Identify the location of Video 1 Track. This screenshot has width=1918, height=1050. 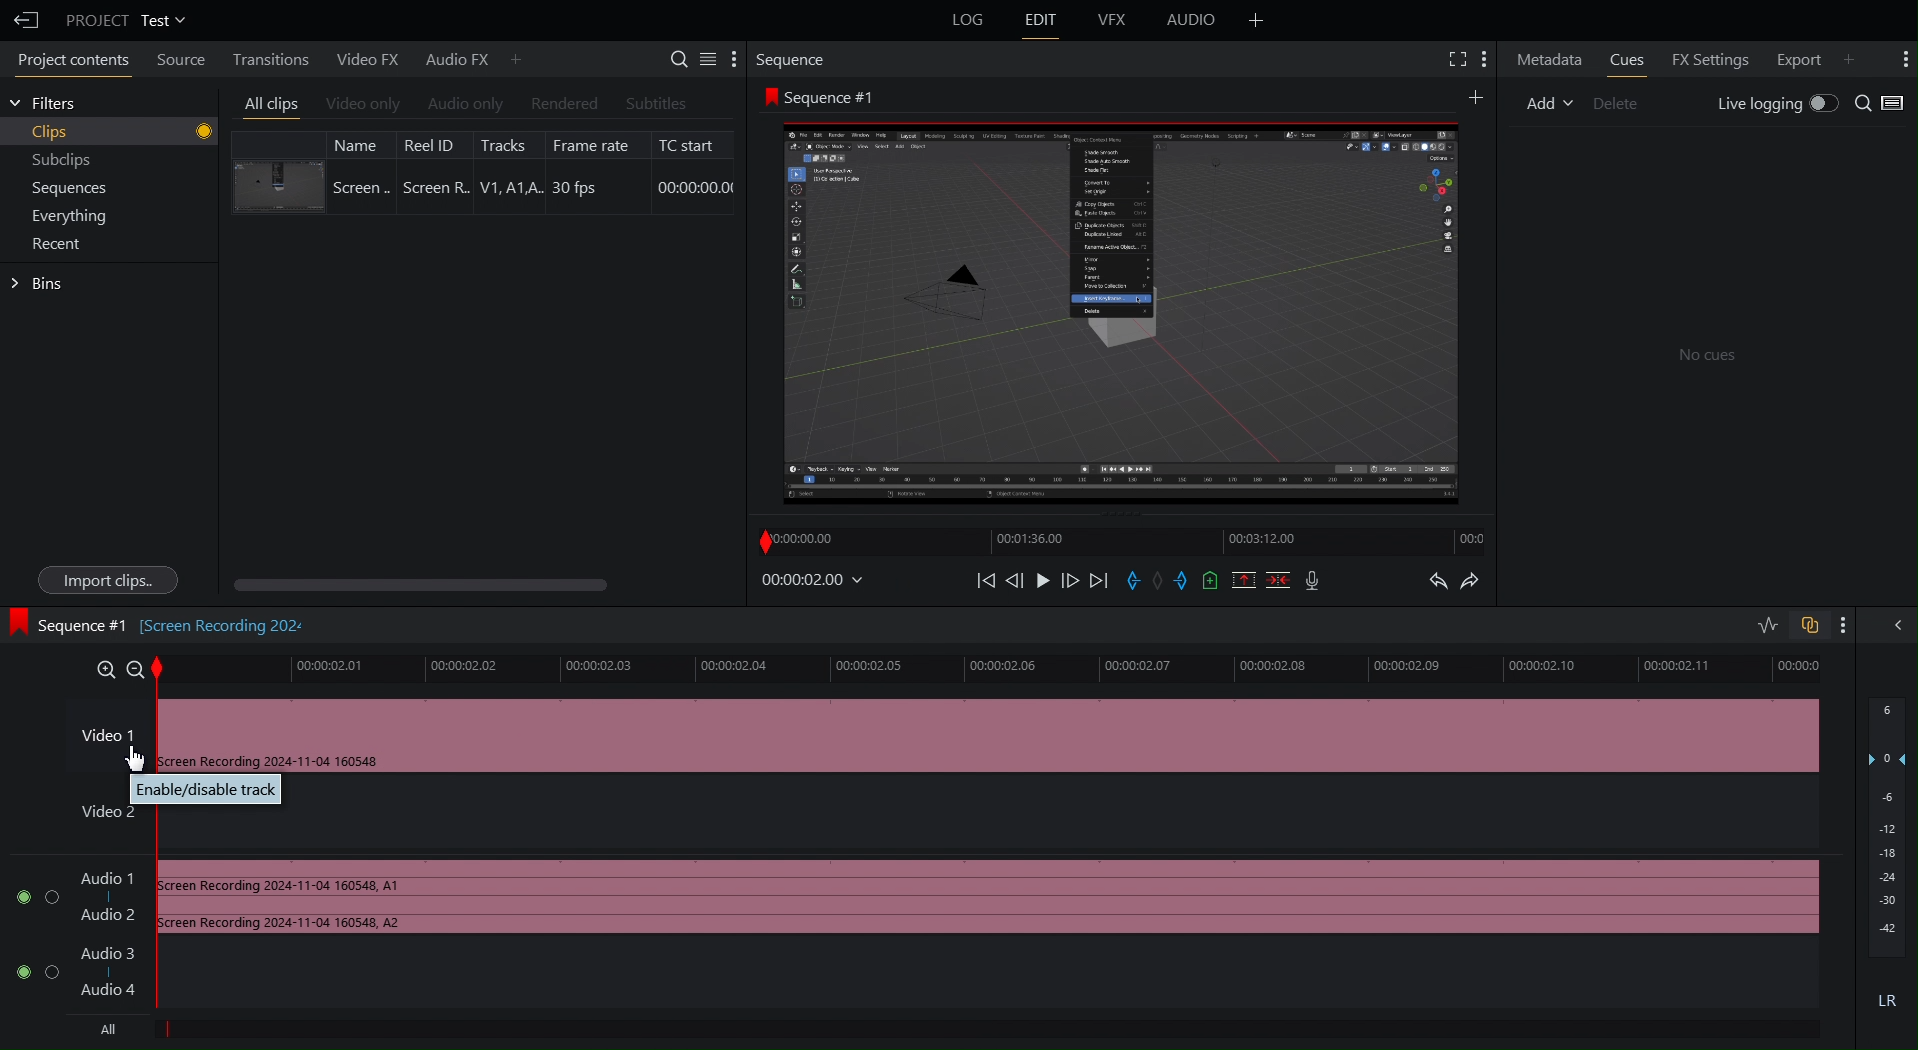
(943, 731).